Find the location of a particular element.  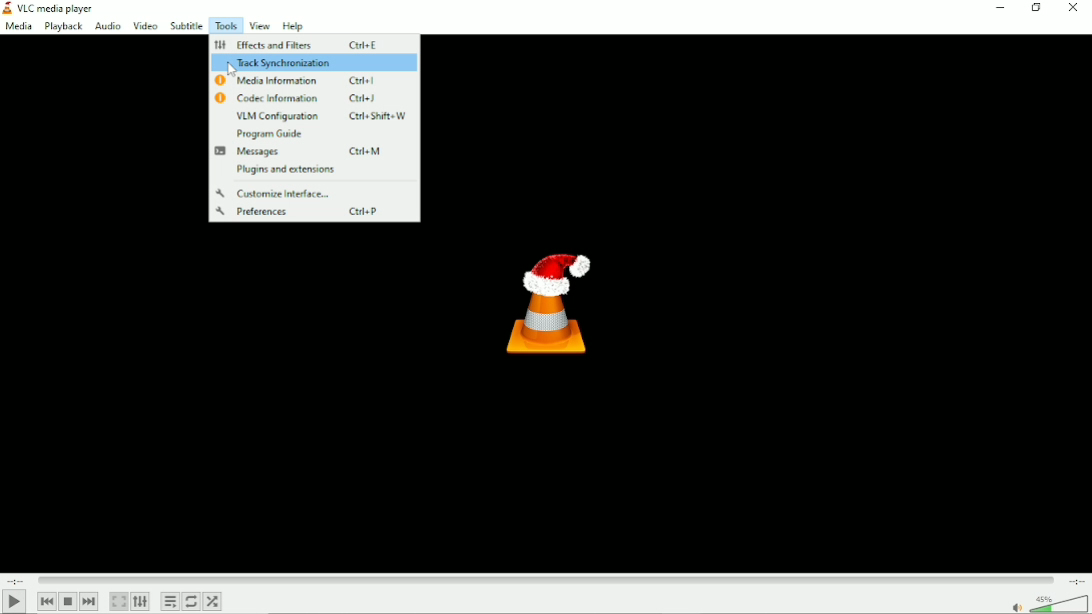

playback is located at coordinates (64, 26).